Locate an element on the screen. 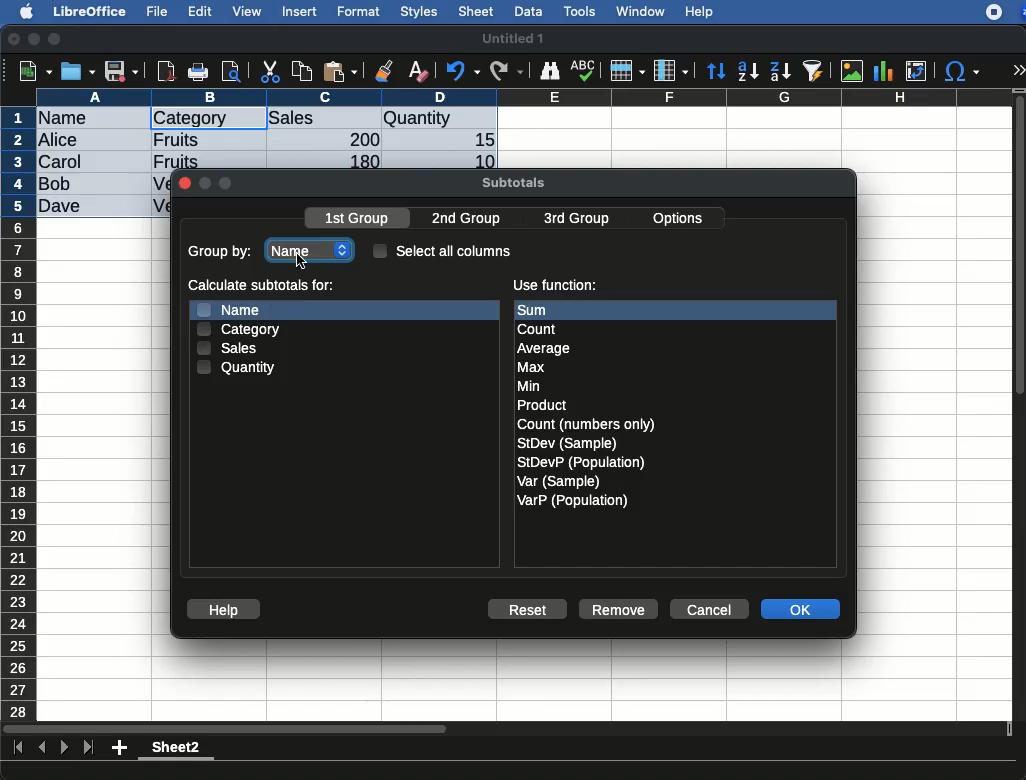  name is located at coordinates (312, 246).